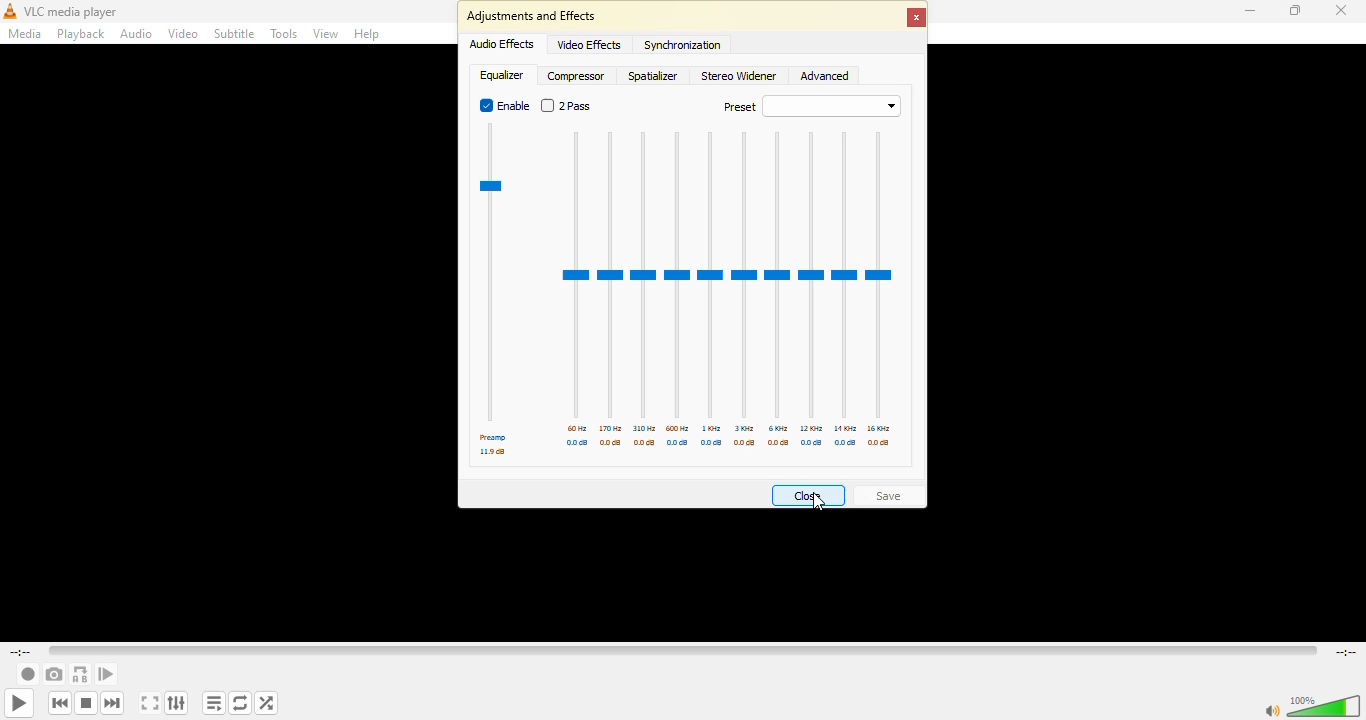 This screenshot has height=720, width=1366. Describe the element at coordinates (883, 276) in the screenshot. I see `adjustor` at that location.